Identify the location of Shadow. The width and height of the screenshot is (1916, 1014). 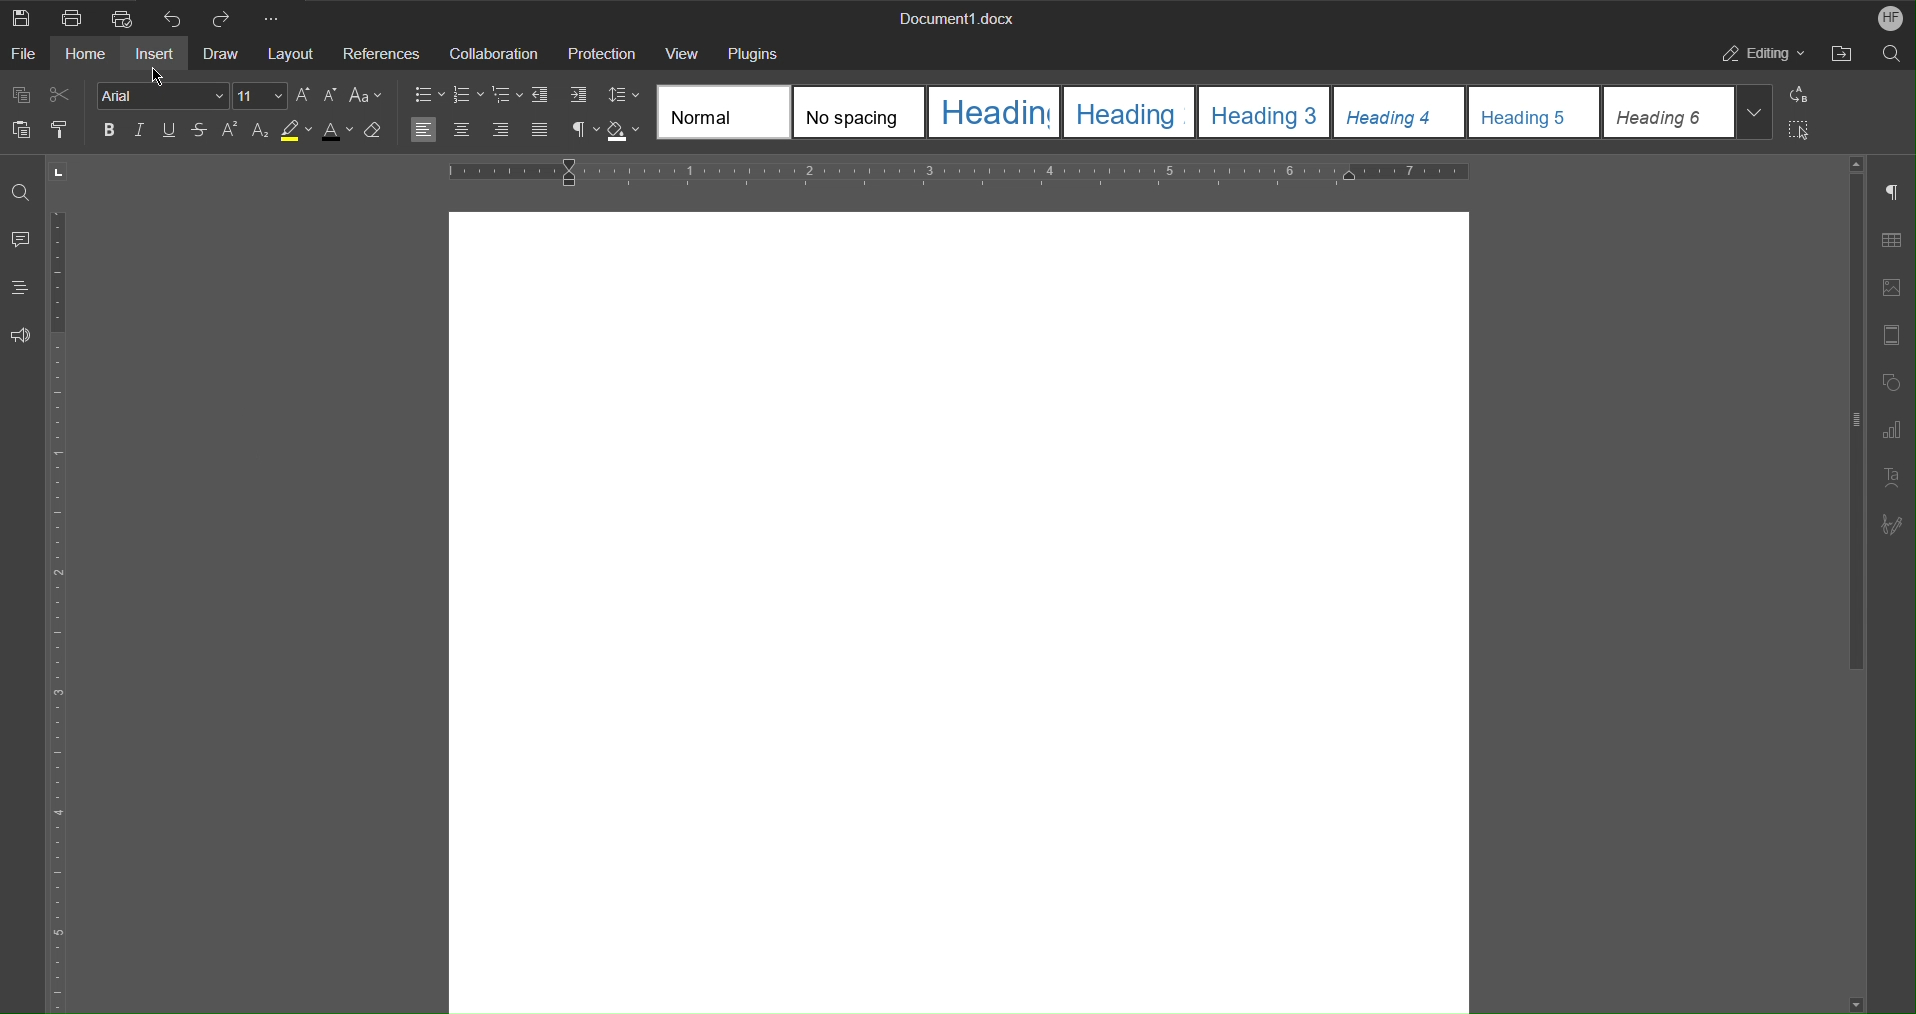
(623, 132).